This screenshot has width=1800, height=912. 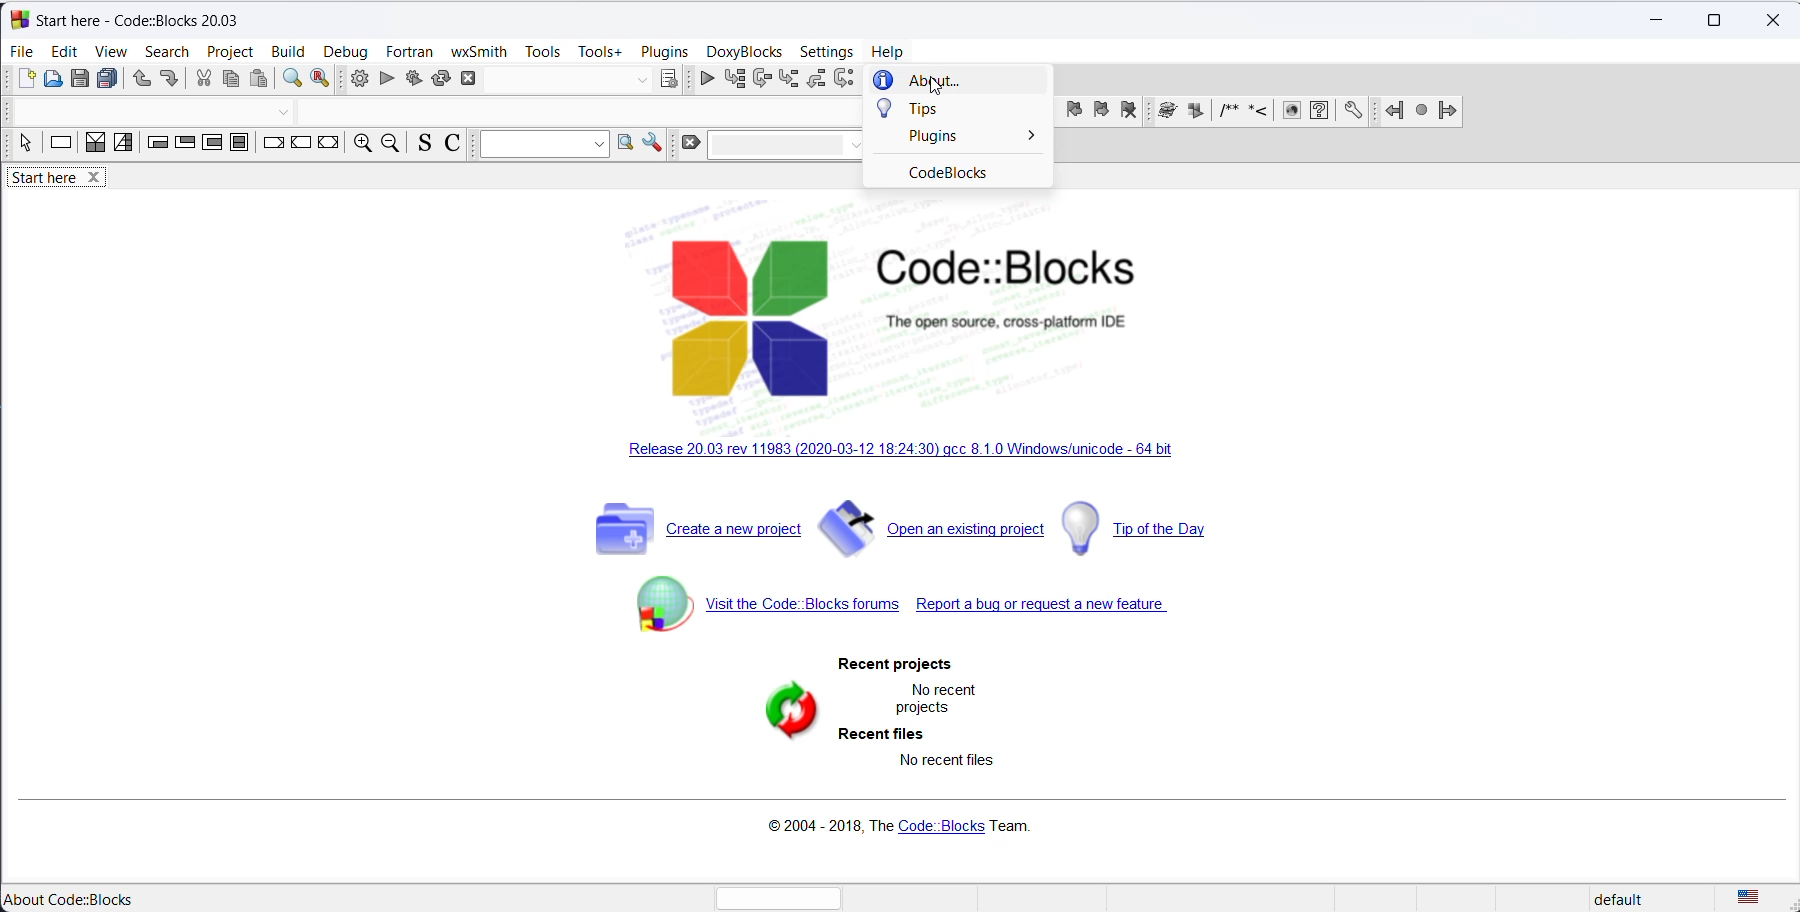 I want to click on dropdown button, so click(x=640, y=81).